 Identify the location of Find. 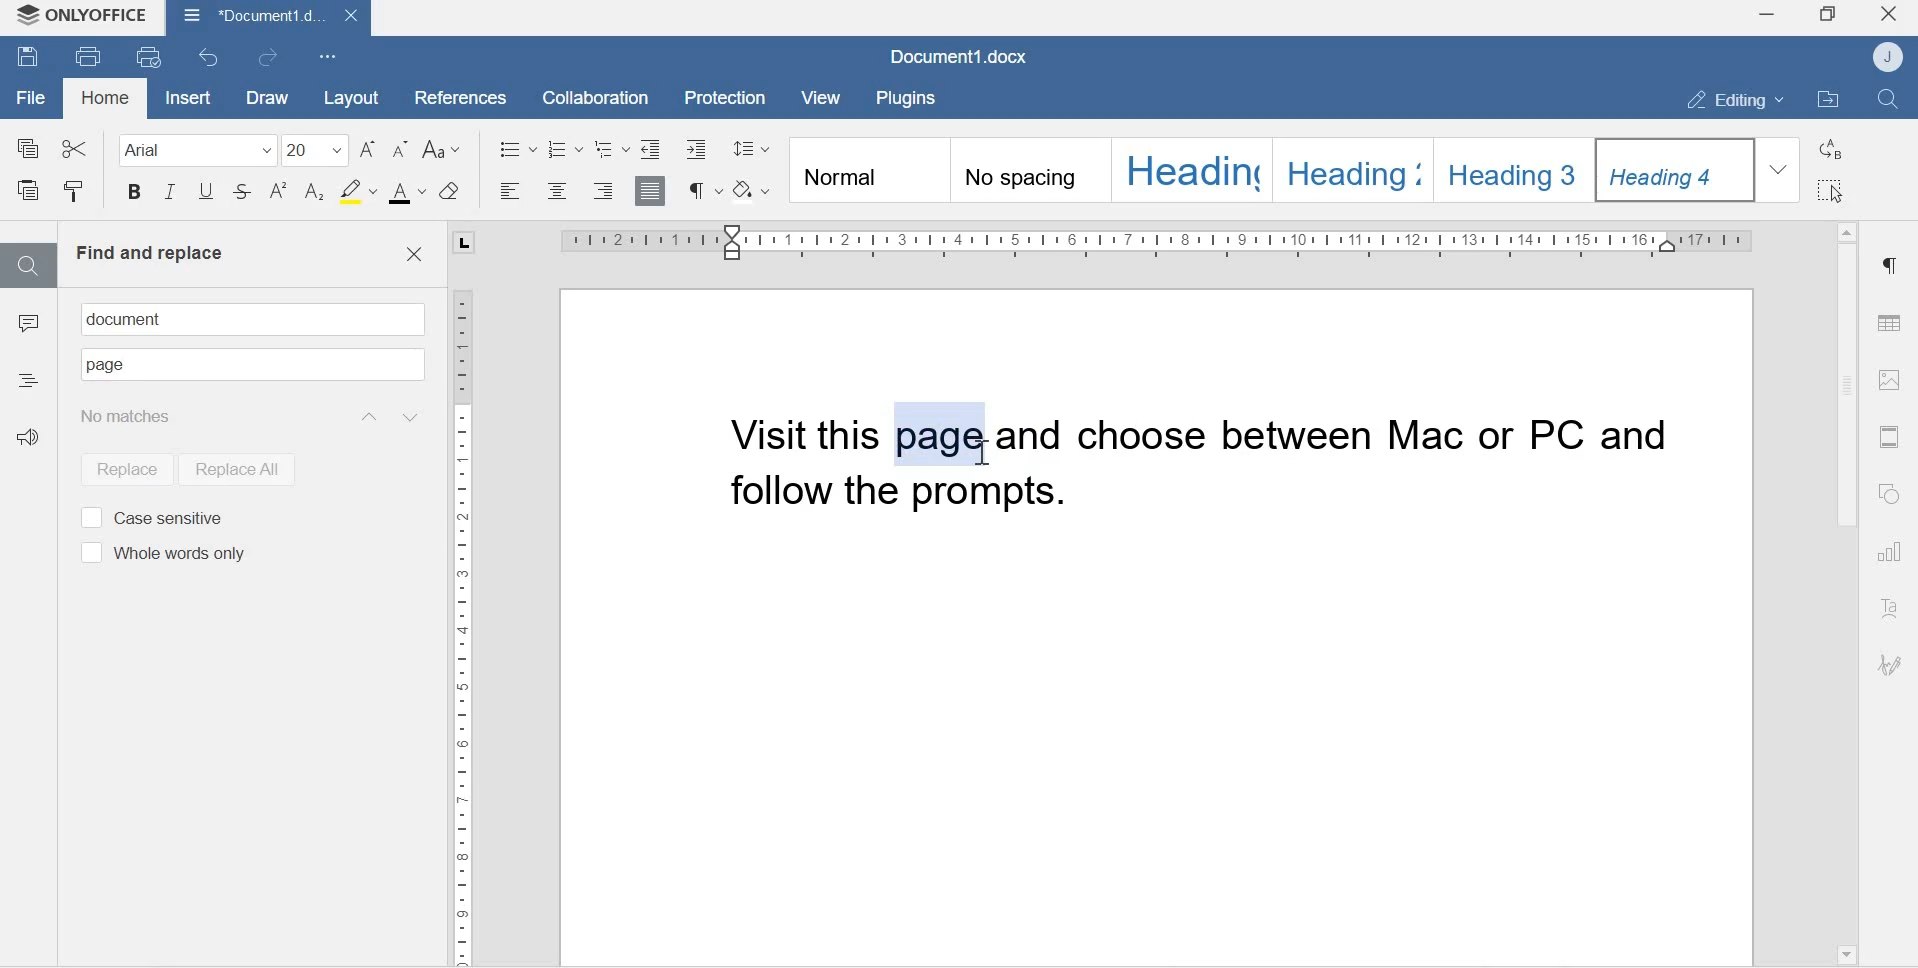
(1892, 100).